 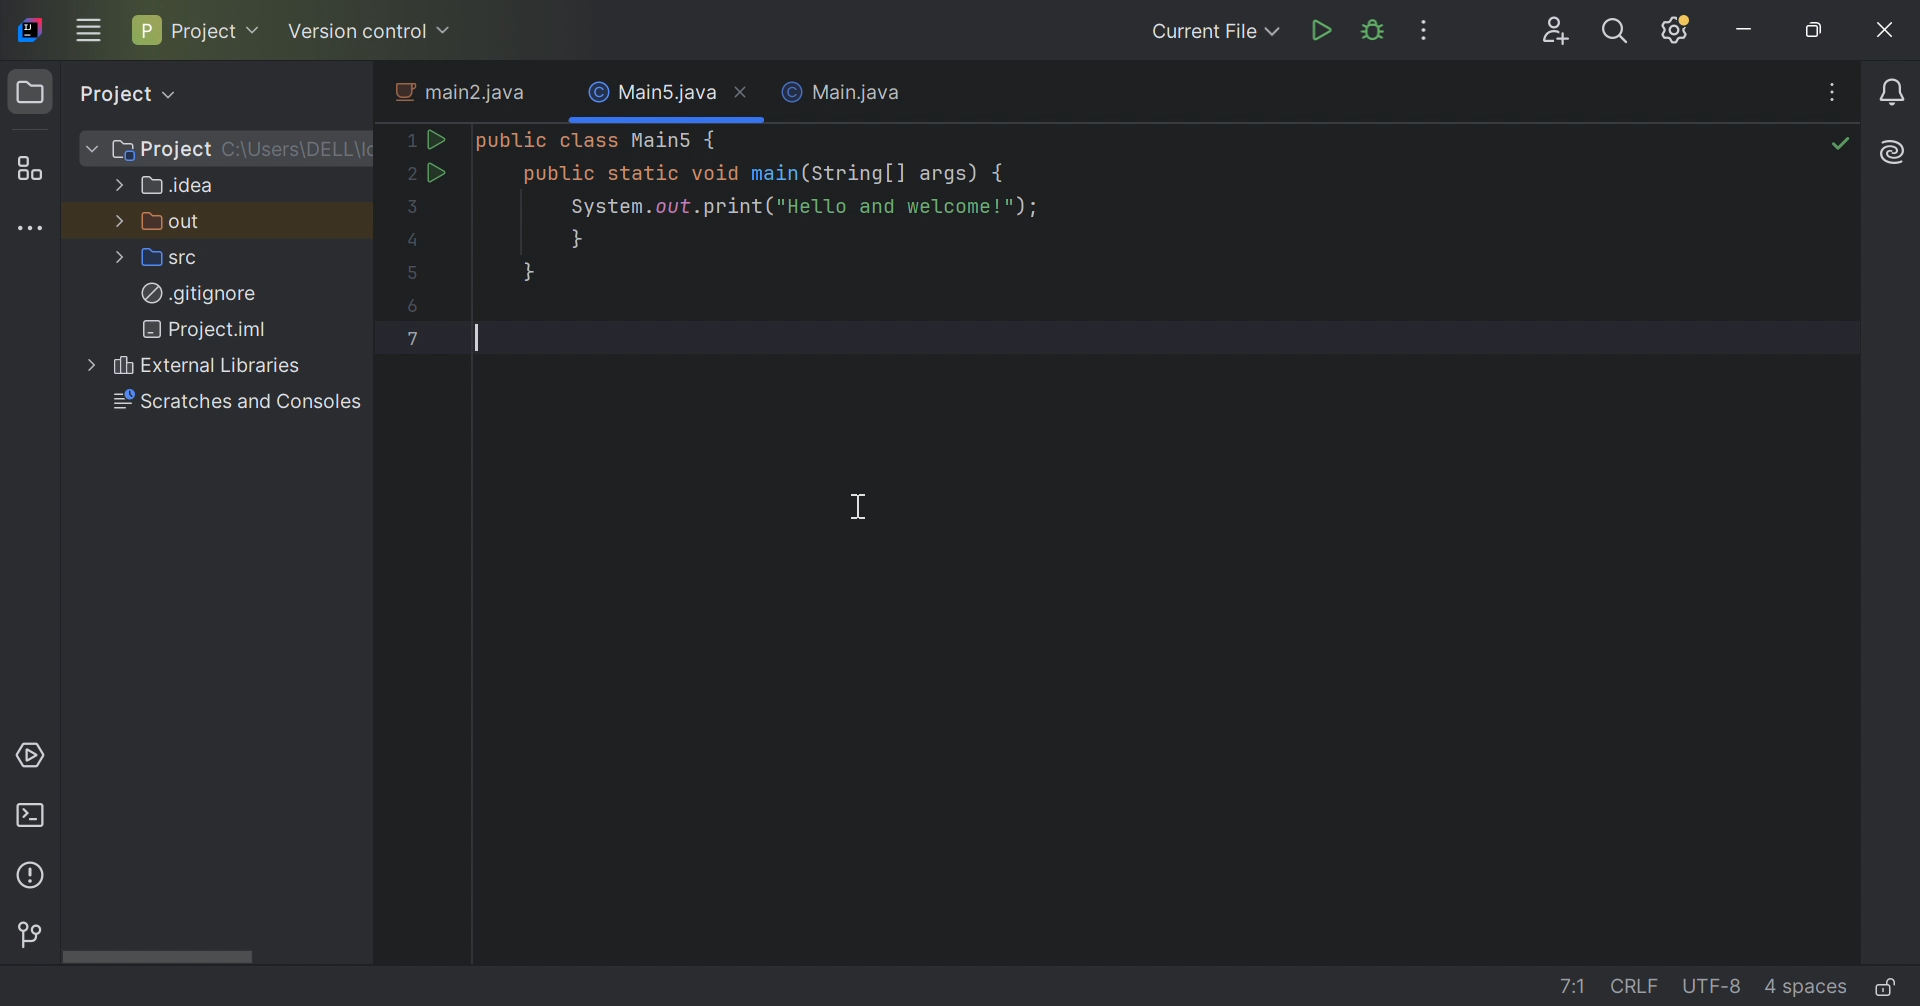 I want to click on Structure, so click(x=39, y=169).